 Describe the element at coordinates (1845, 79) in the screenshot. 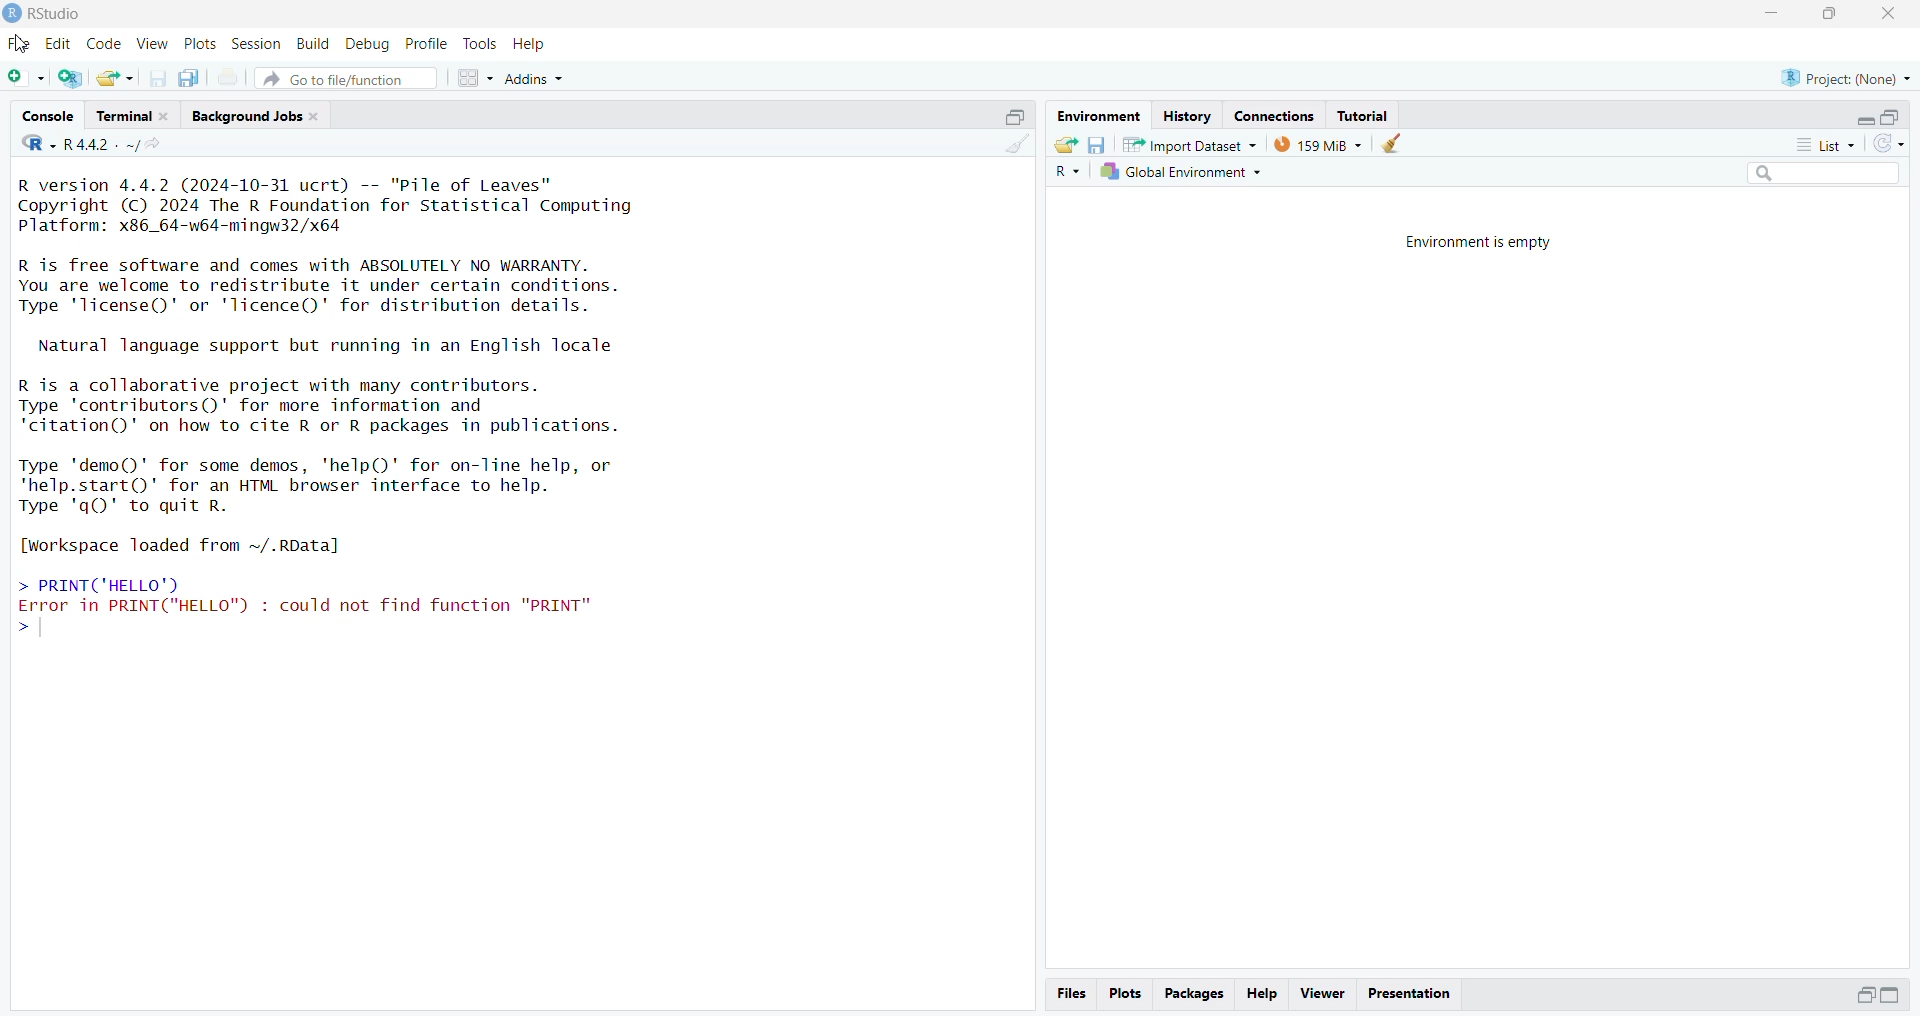

I see `project(None)` at that location.